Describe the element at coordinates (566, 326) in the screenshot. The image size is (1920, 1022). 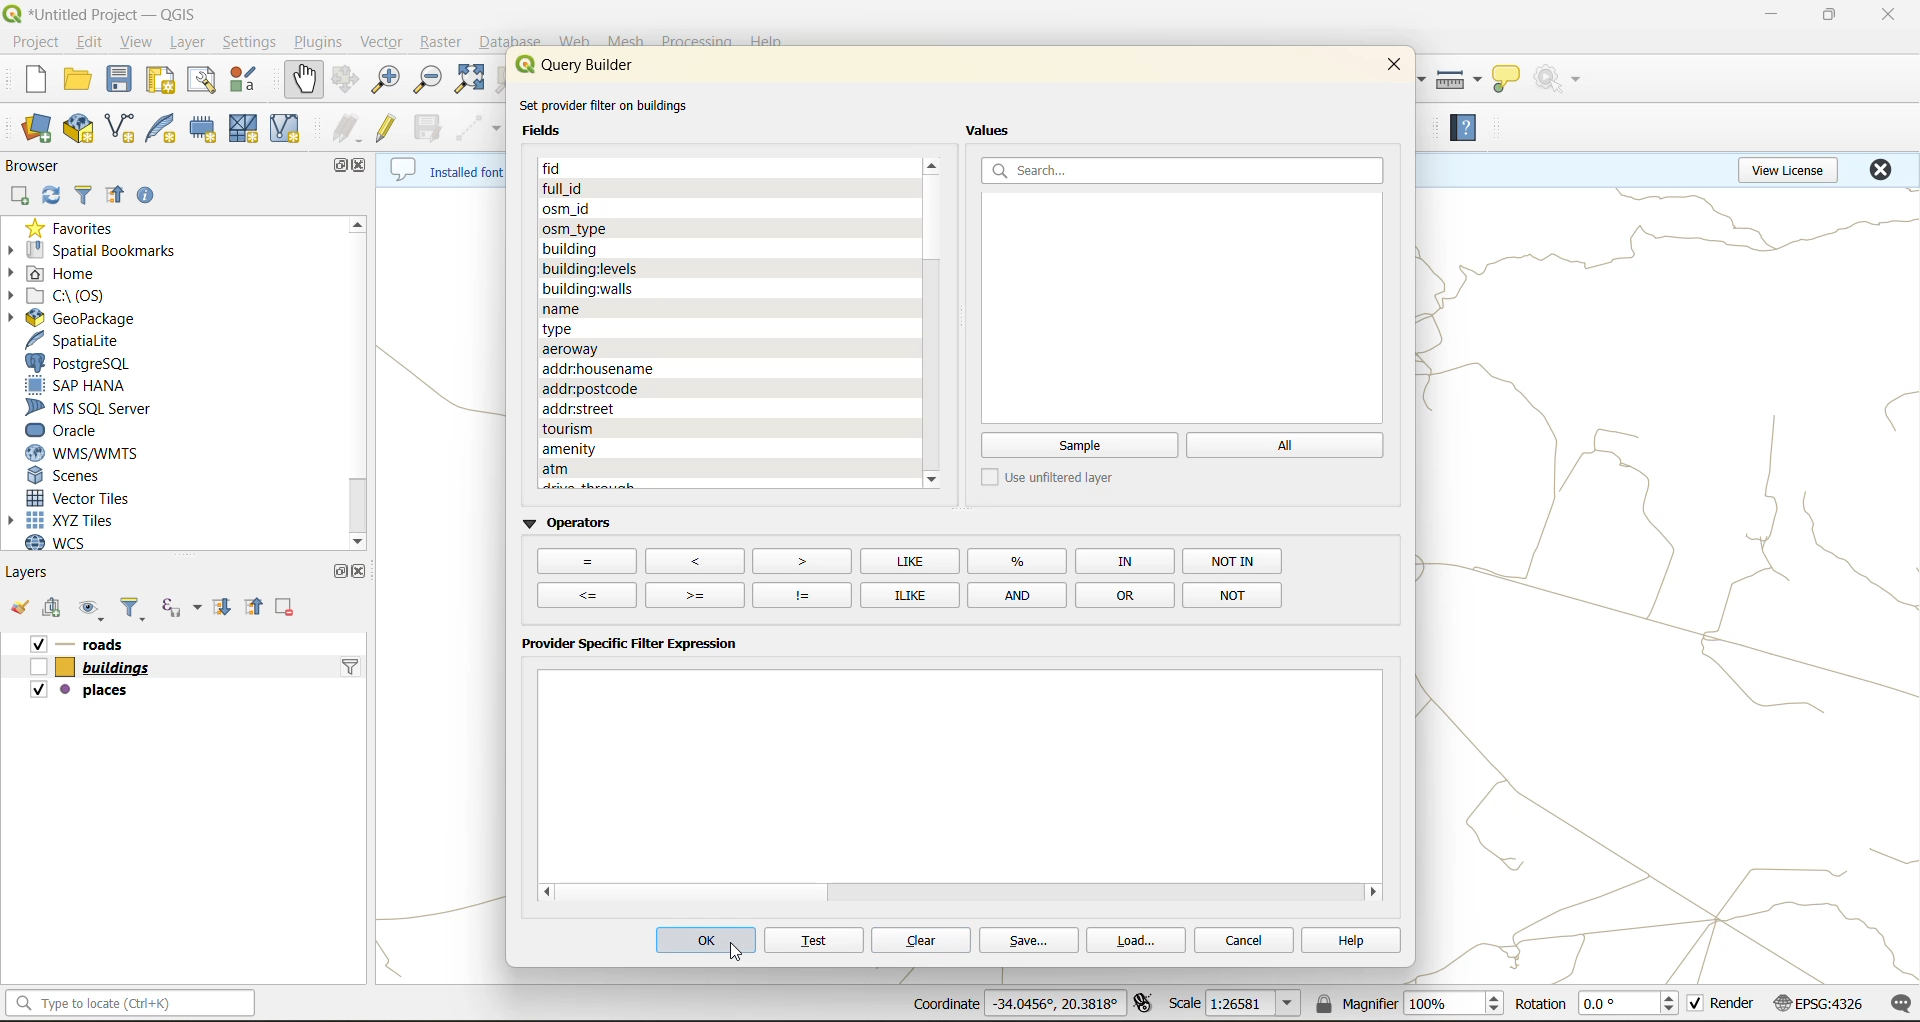
I see `fields` at that location.